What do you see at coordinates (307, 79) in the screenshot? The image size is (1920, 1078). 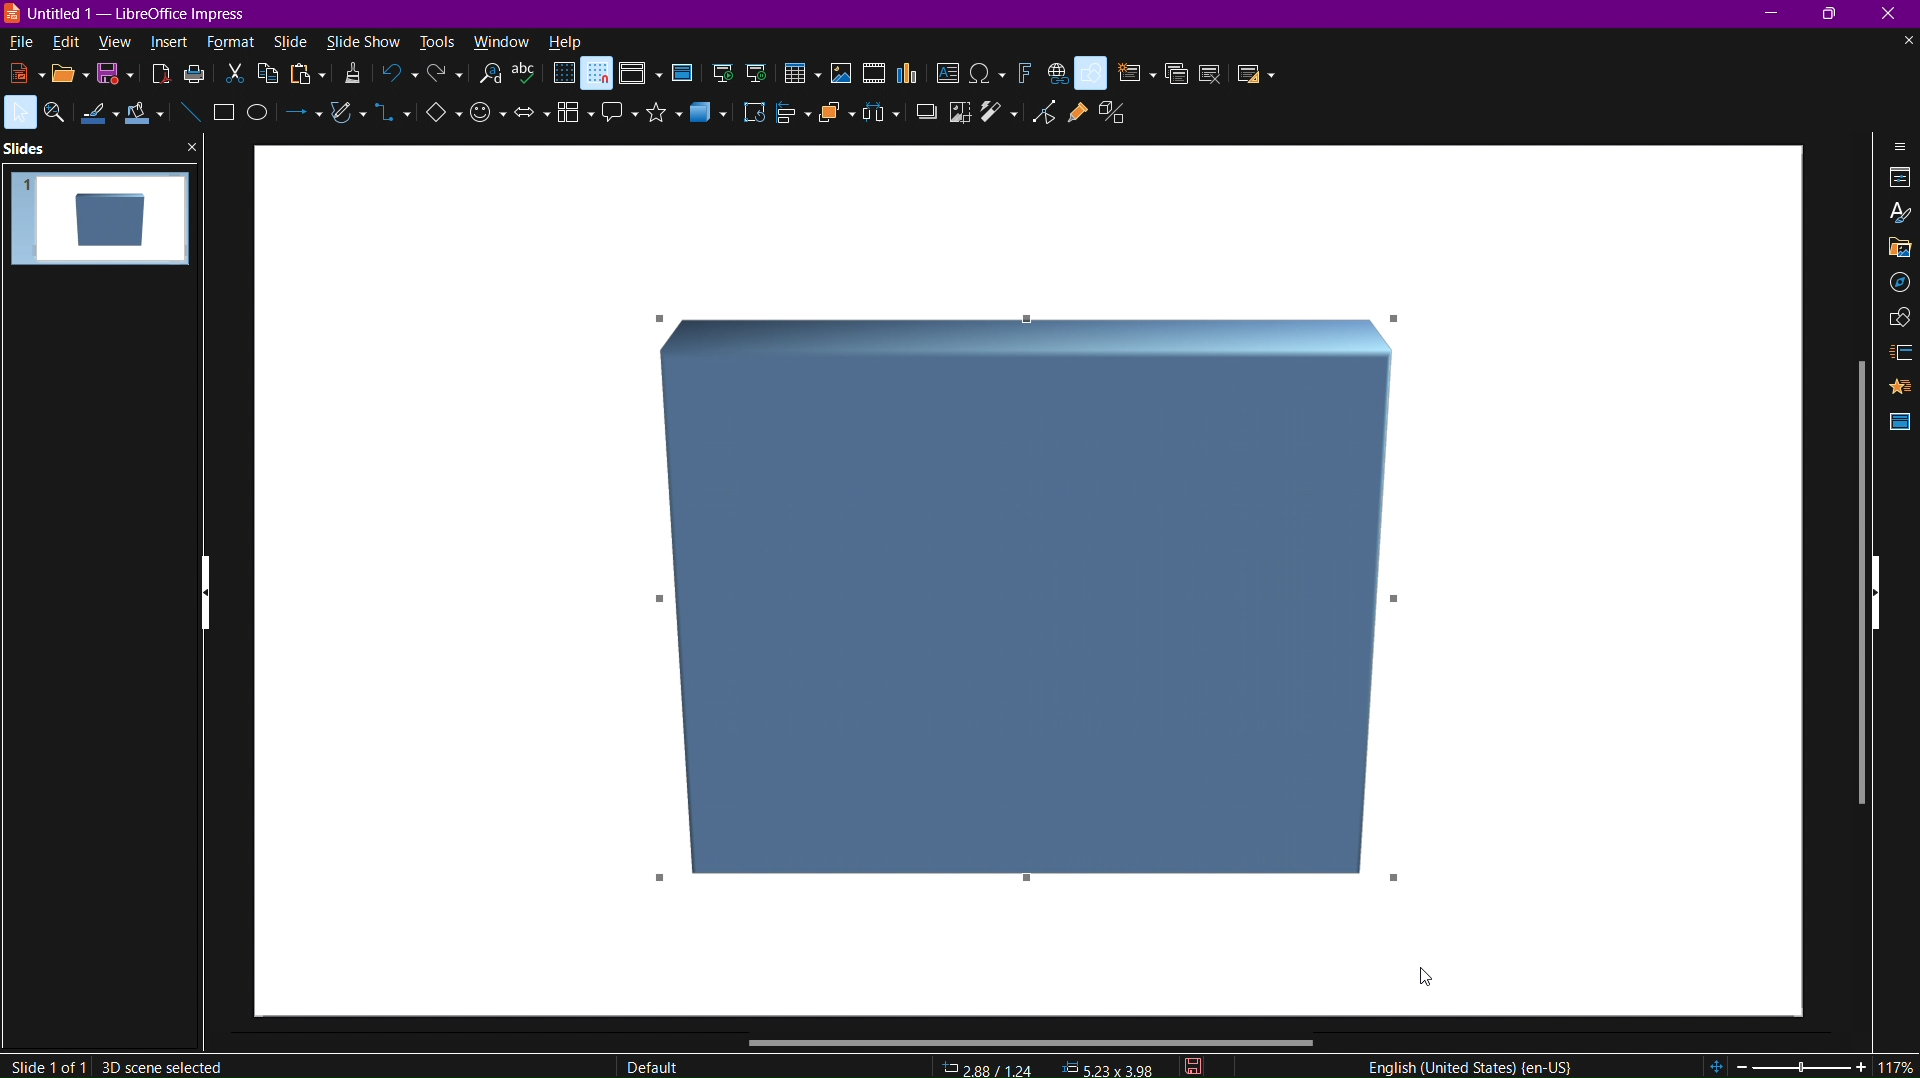 I see `Paste` at bounding box center [307, 79].